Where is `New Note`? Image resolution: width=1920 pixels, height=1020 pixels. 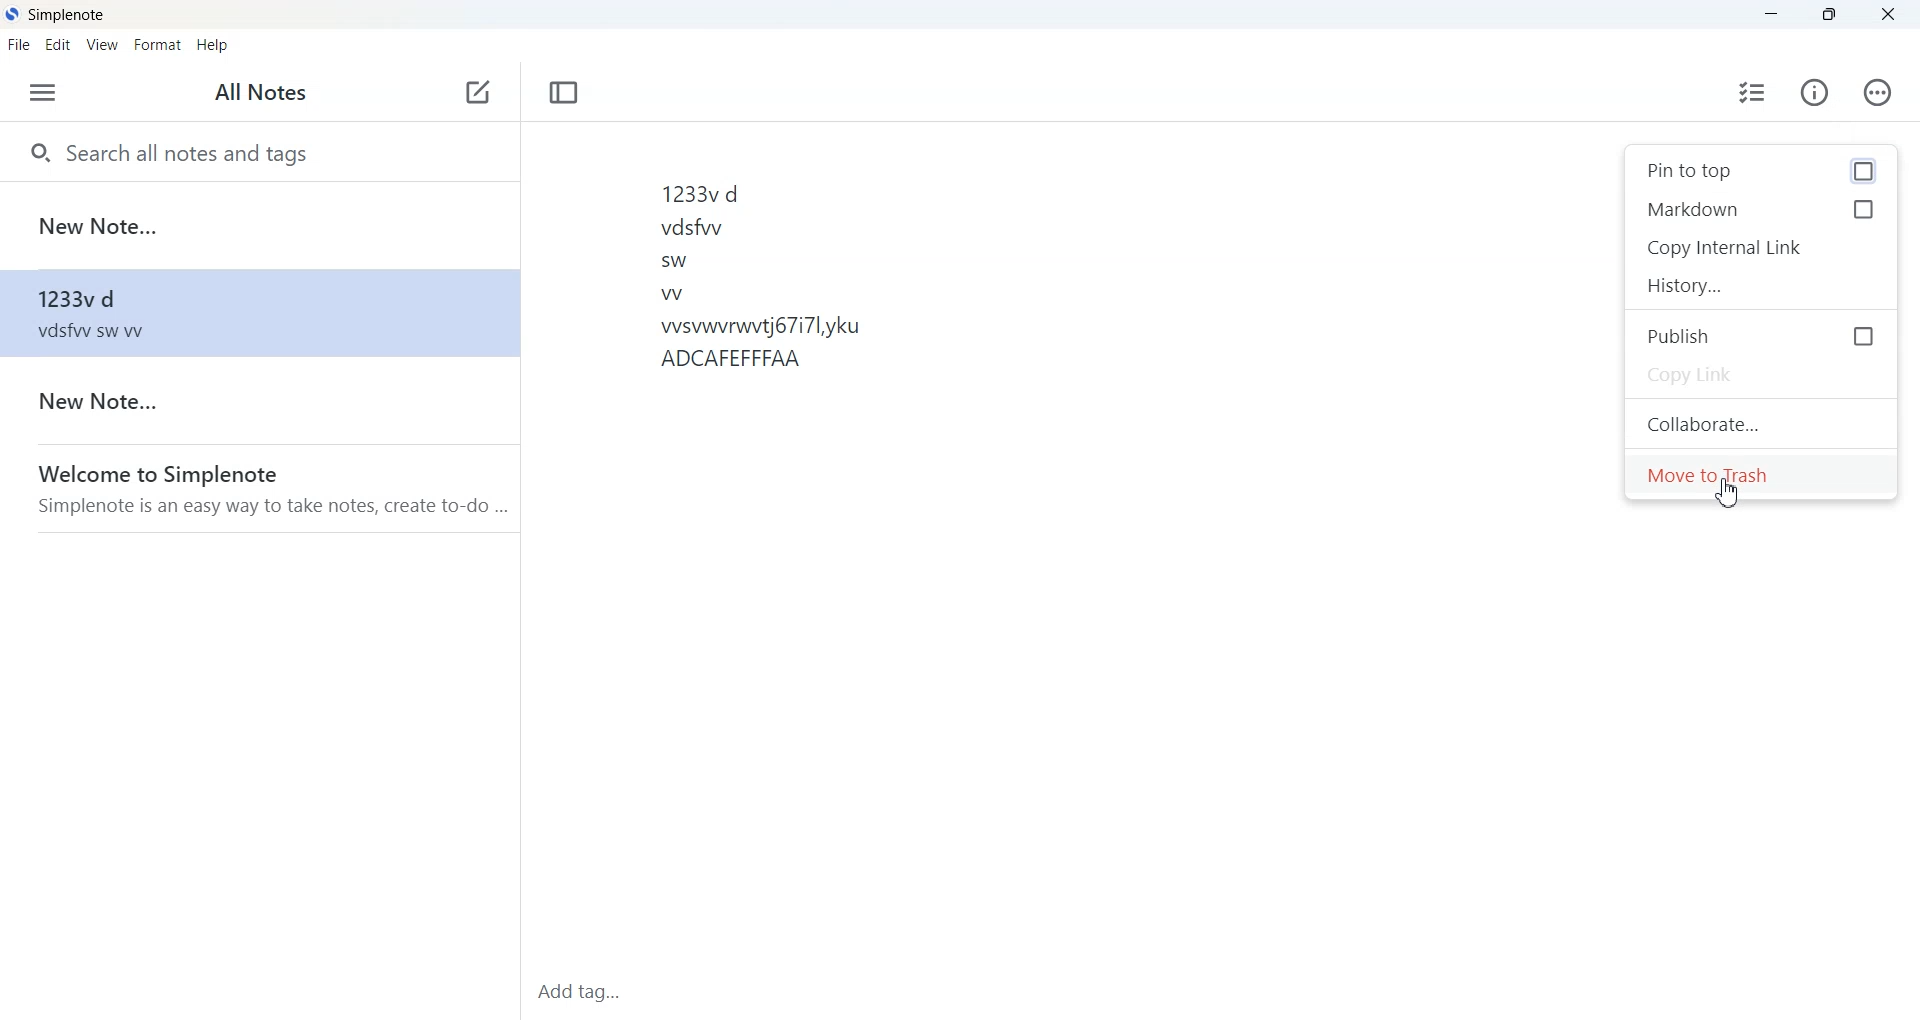
New Note is located at coordinates (259, 226).